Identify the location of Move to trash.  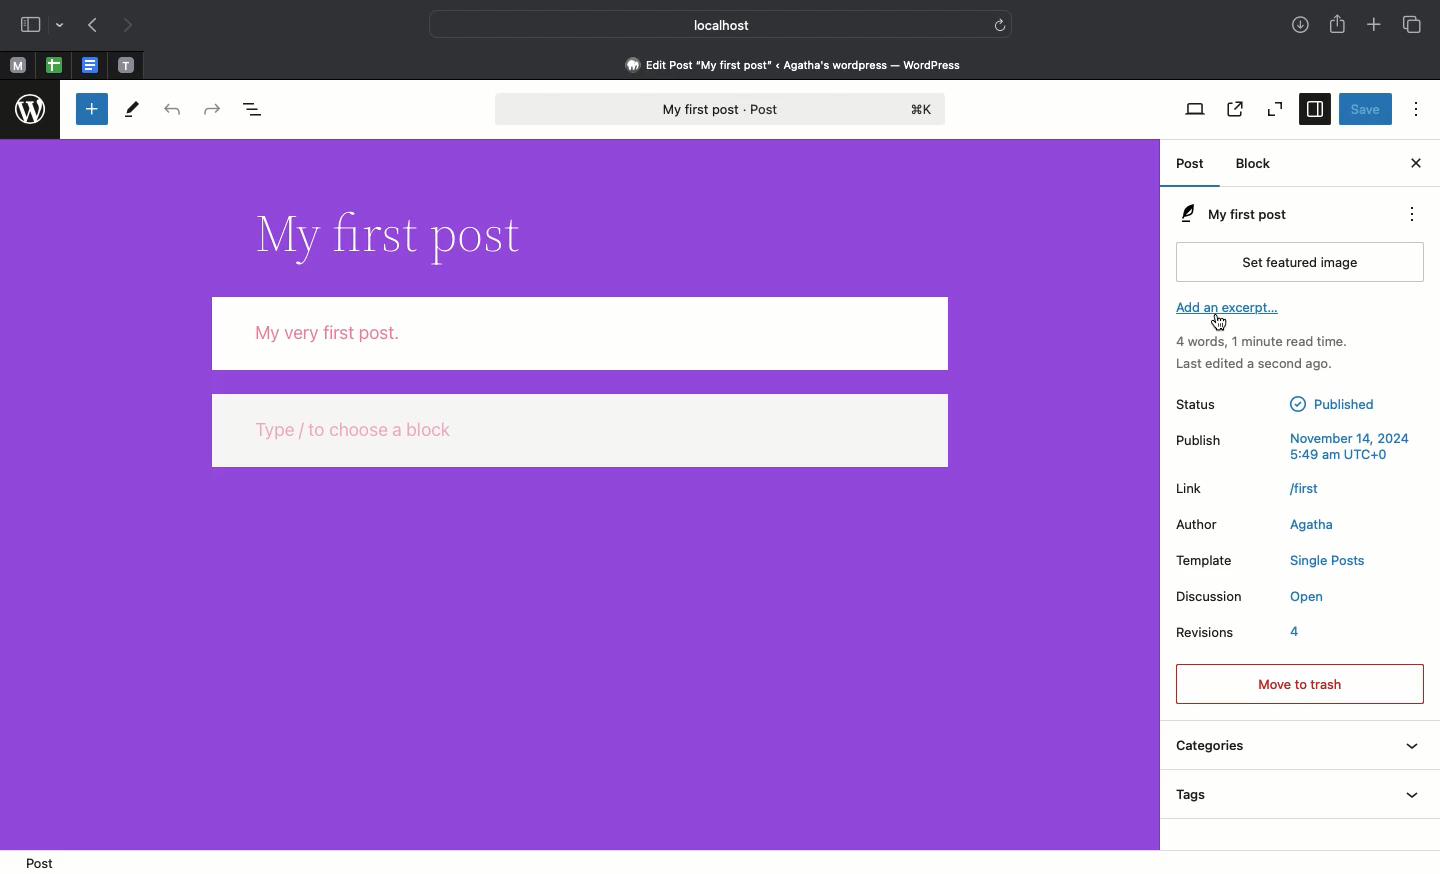
(1299, 682).